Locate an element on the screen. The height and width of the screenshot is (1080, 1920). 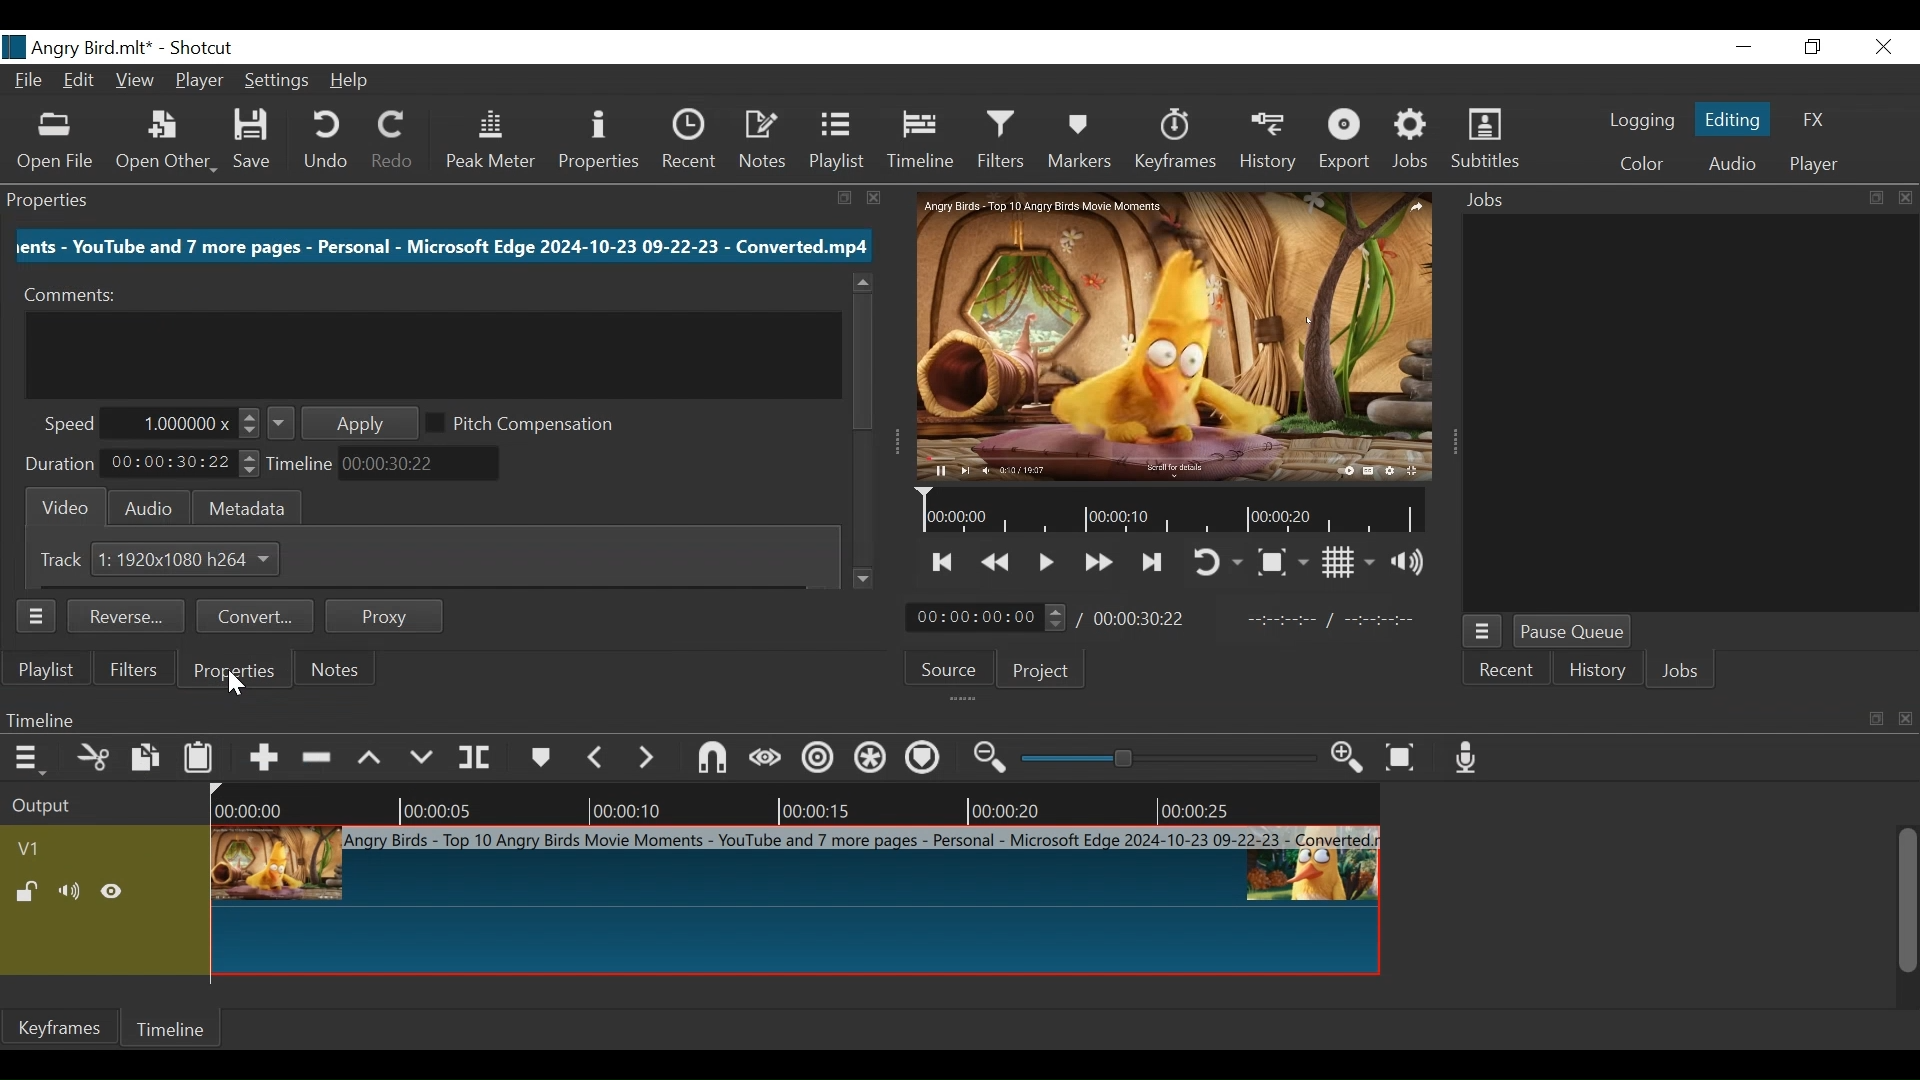
Current duration is located at coordinates (989, 616).